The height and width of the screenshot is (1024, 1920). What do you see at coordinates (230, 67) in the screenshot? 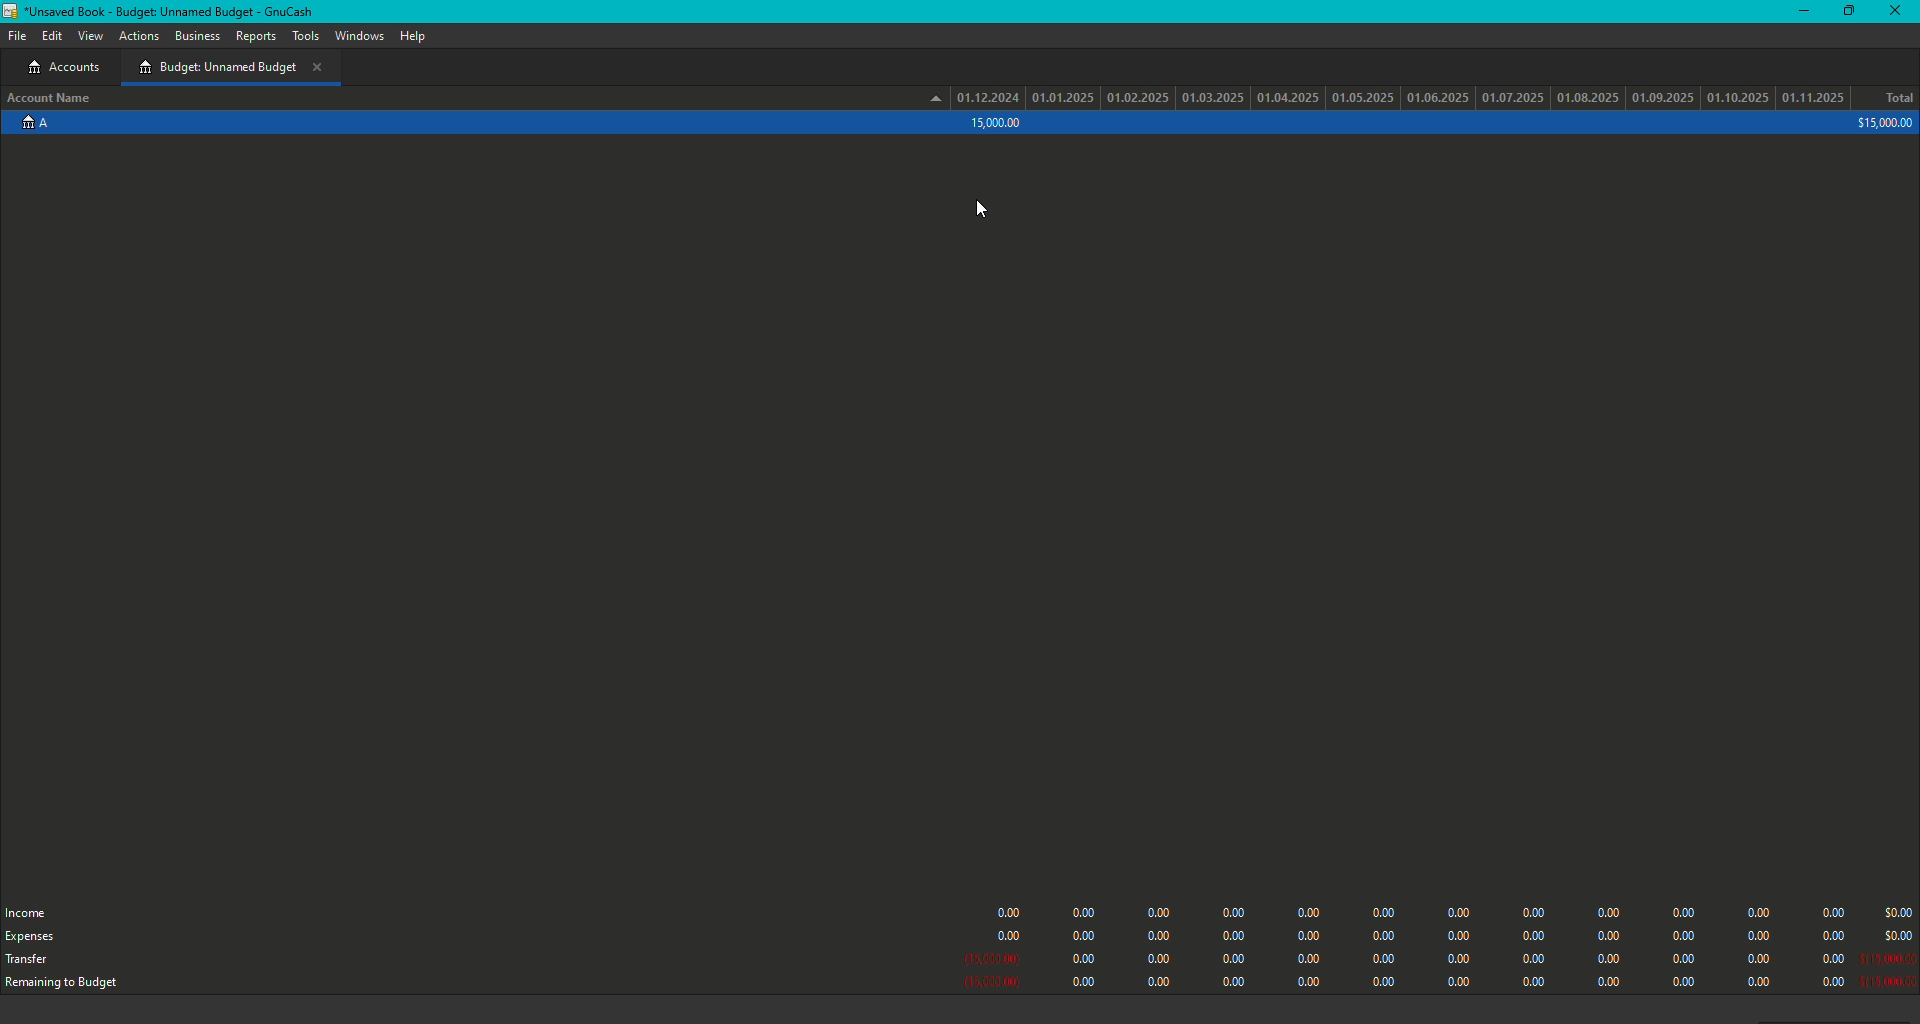
I see `Unnamed Budget` at bounding box center [230, 67].